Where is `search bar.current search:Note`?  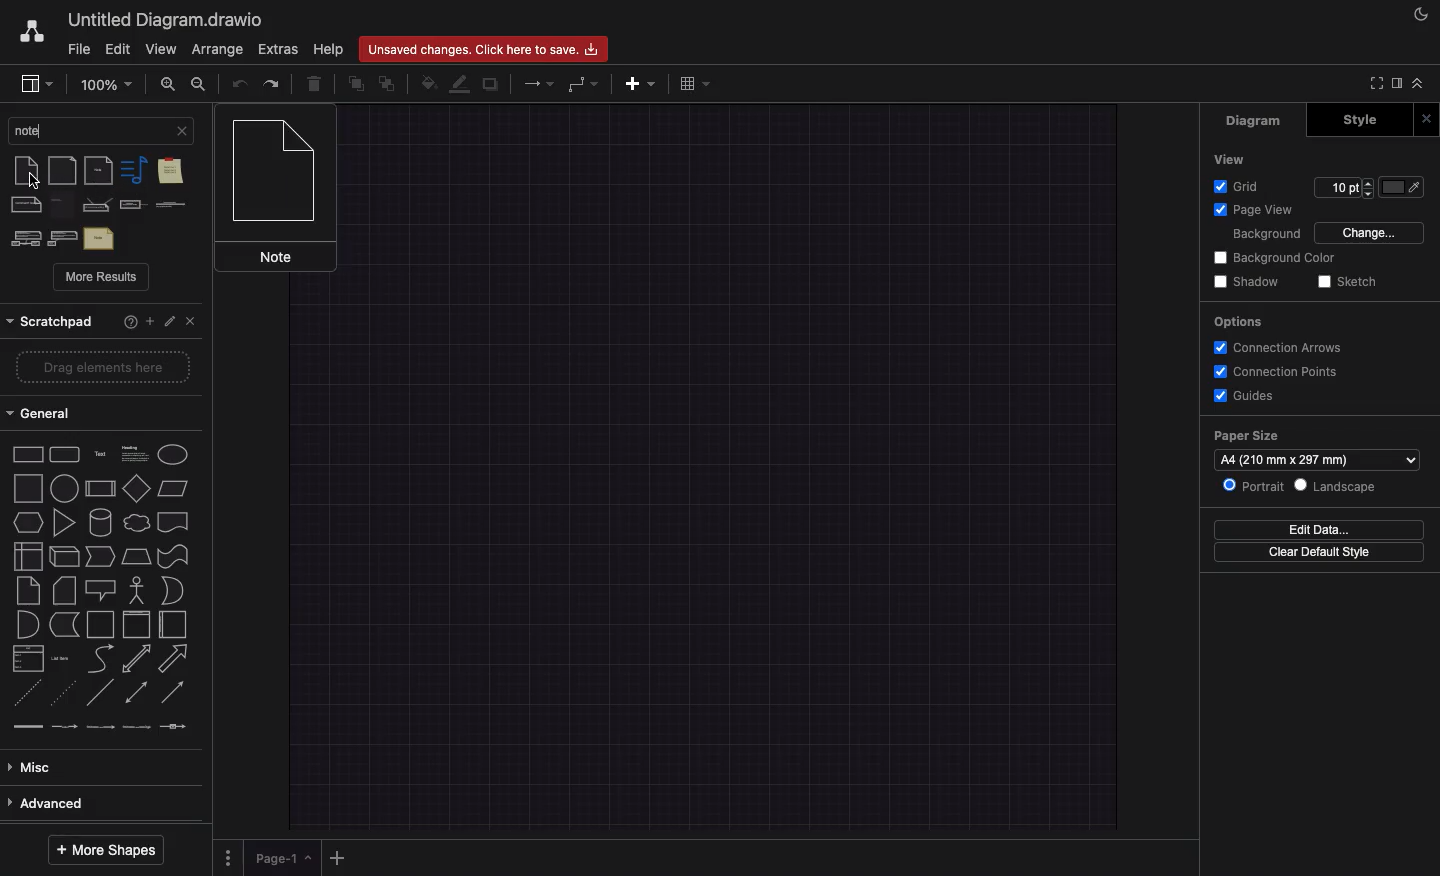 search bar.current search:Note is located at coordinates (87, 129).